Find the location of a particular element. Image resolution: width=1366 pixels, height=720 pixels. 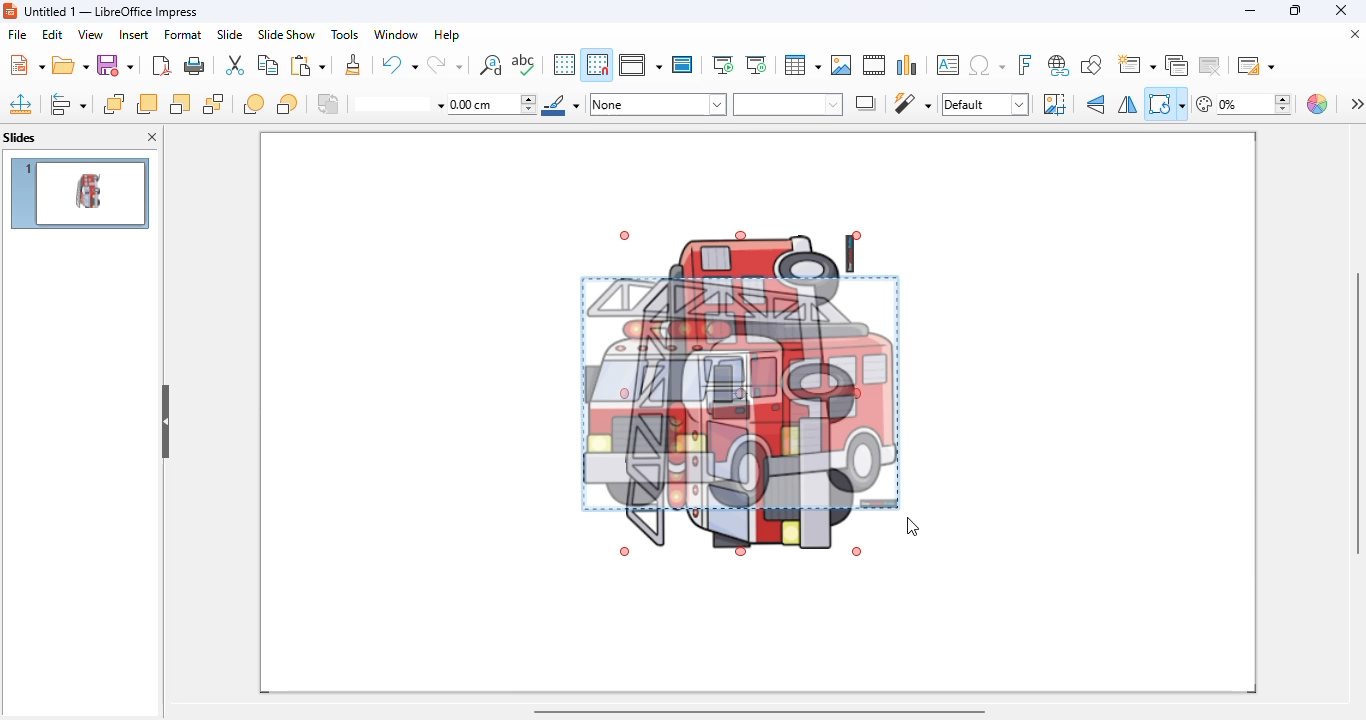

image mode is located at coordinates (985, 105).